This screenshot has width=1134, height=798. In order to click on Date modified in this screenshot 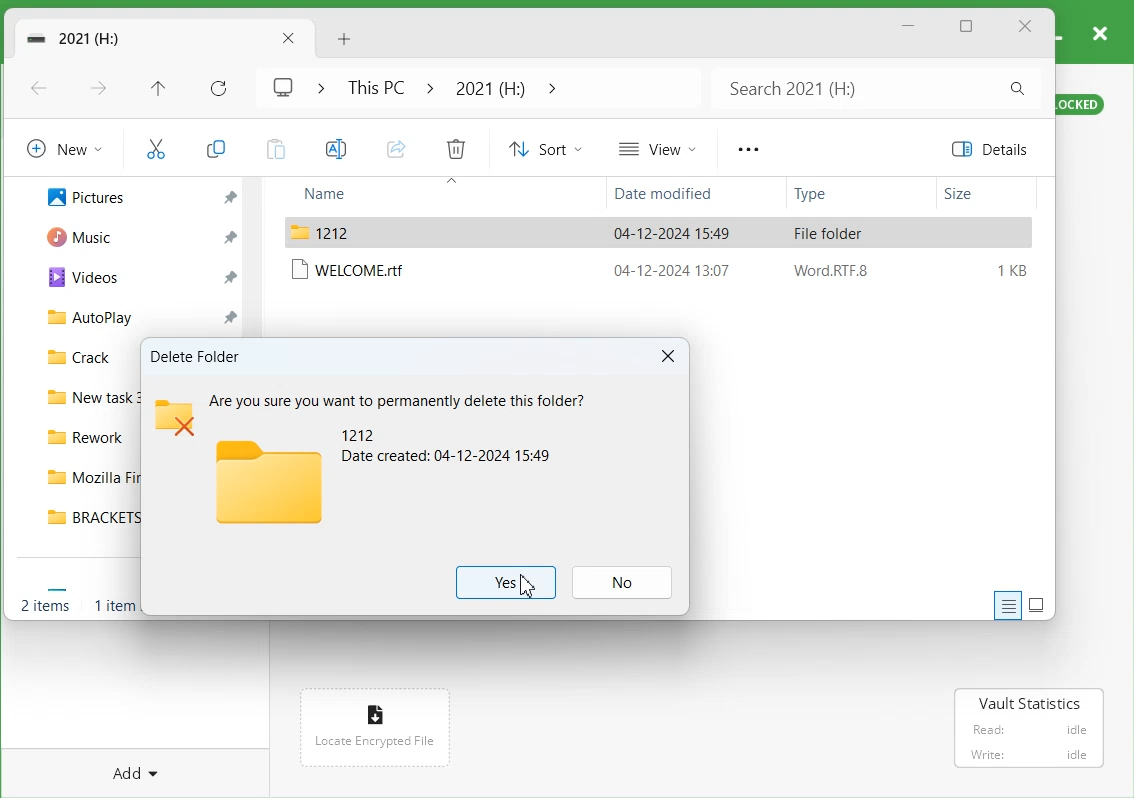, I will do `click(669, 195)`.